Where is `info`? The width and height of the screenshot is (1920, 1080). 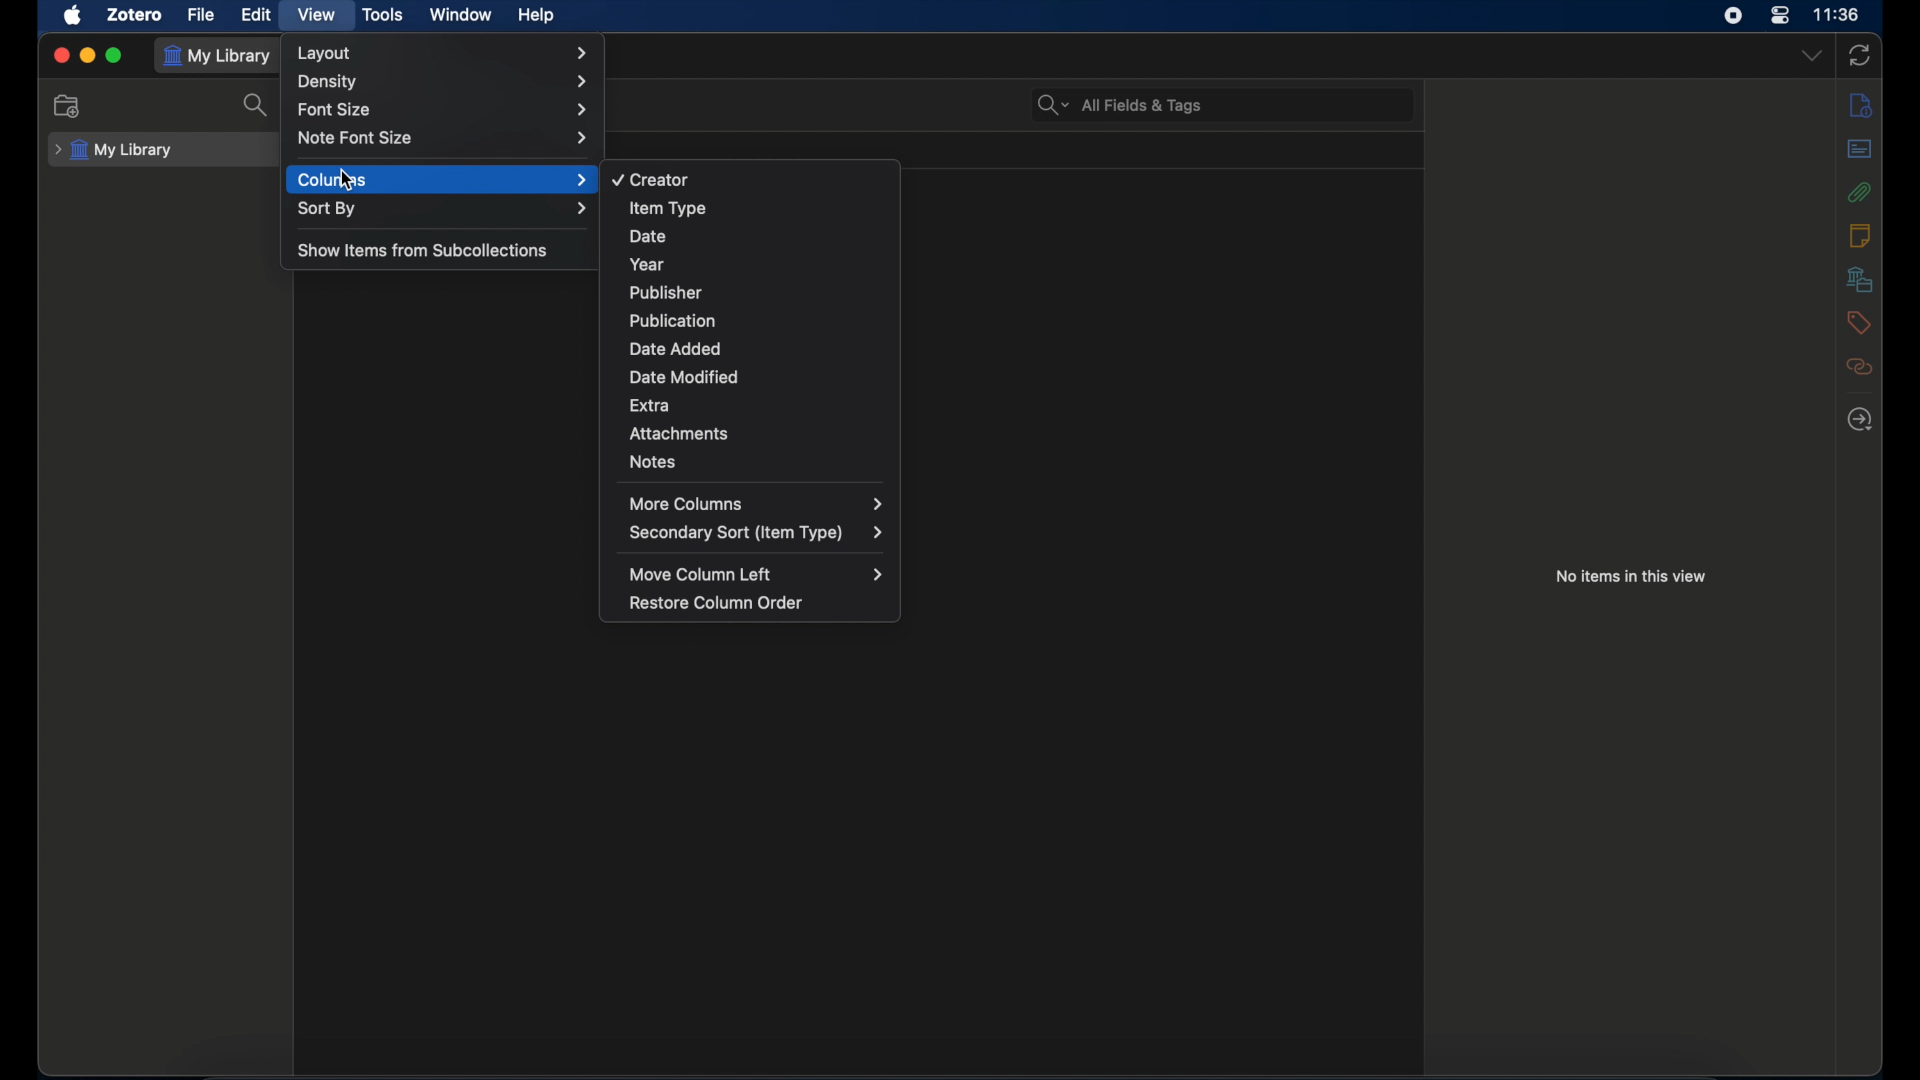 info is located at coordinates (1862, 106).